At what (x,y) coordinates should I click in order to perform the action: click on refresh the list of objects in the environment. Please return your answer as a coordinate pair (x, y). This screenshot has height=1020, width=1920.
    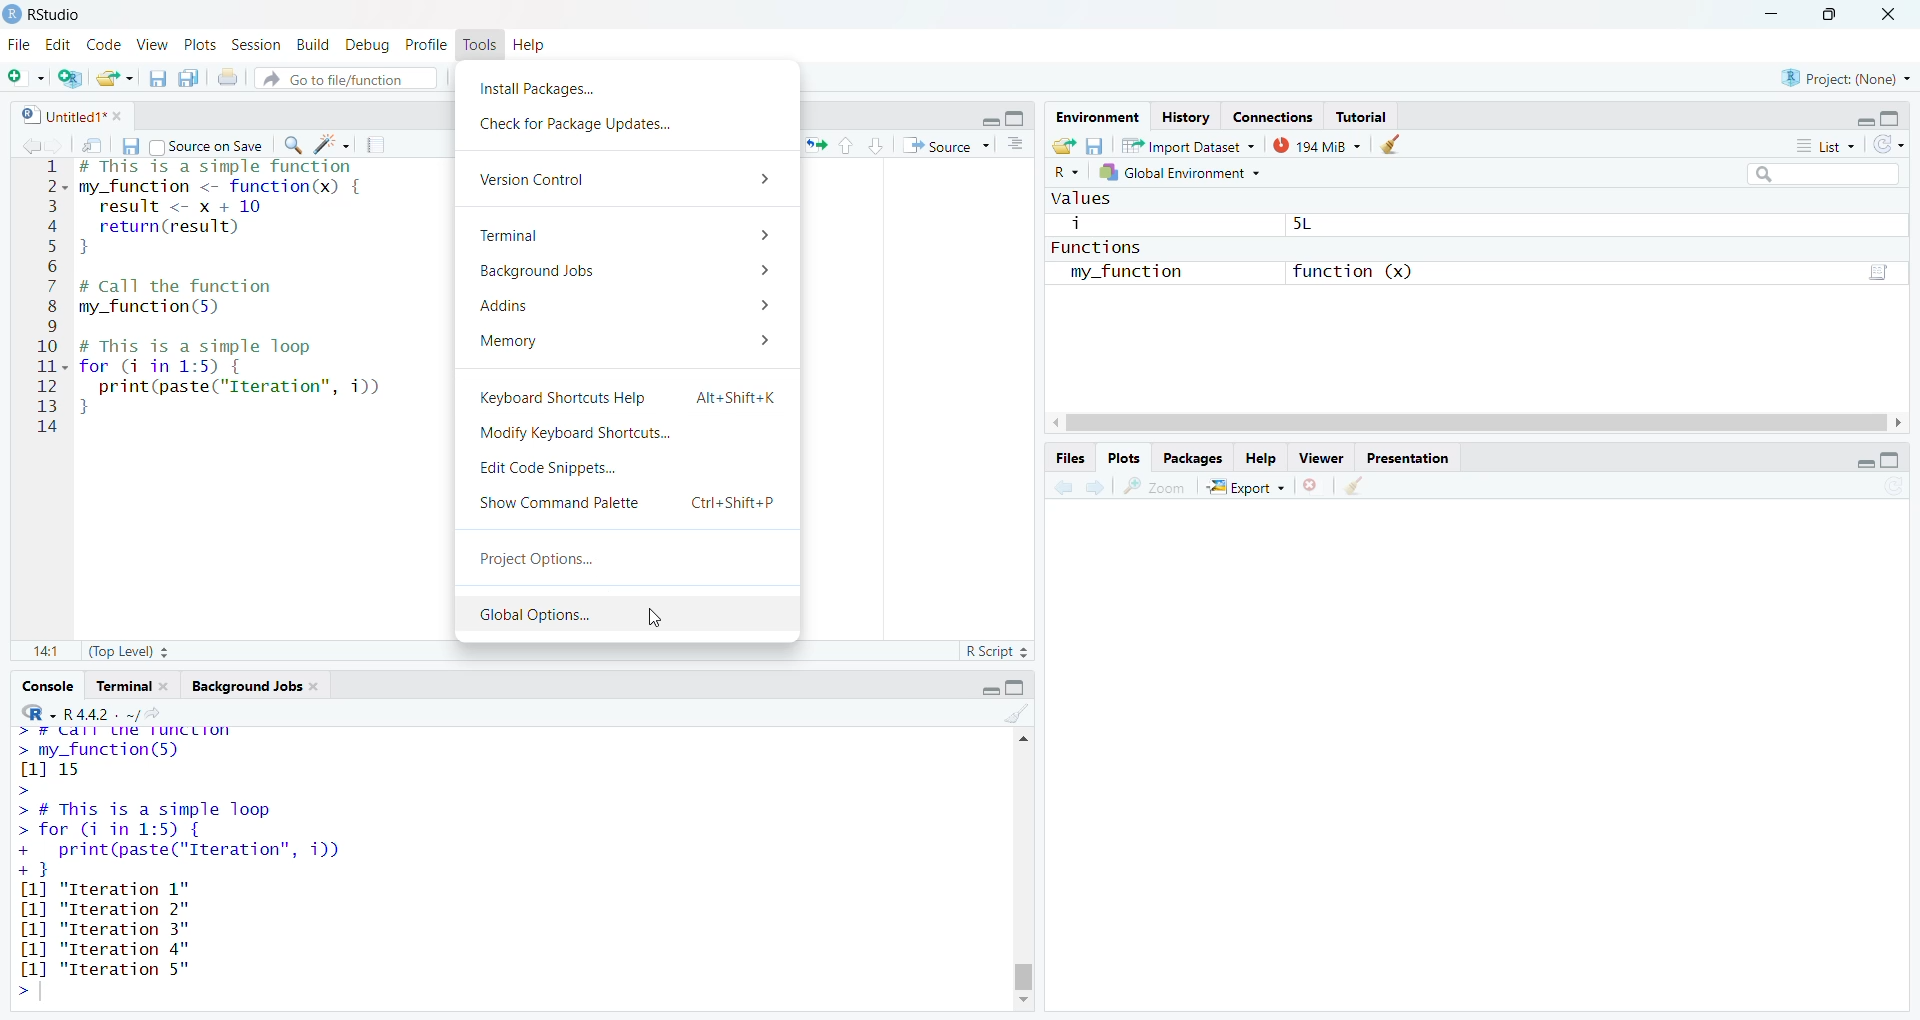
    Looking at the image, I should click on (1898, 147).